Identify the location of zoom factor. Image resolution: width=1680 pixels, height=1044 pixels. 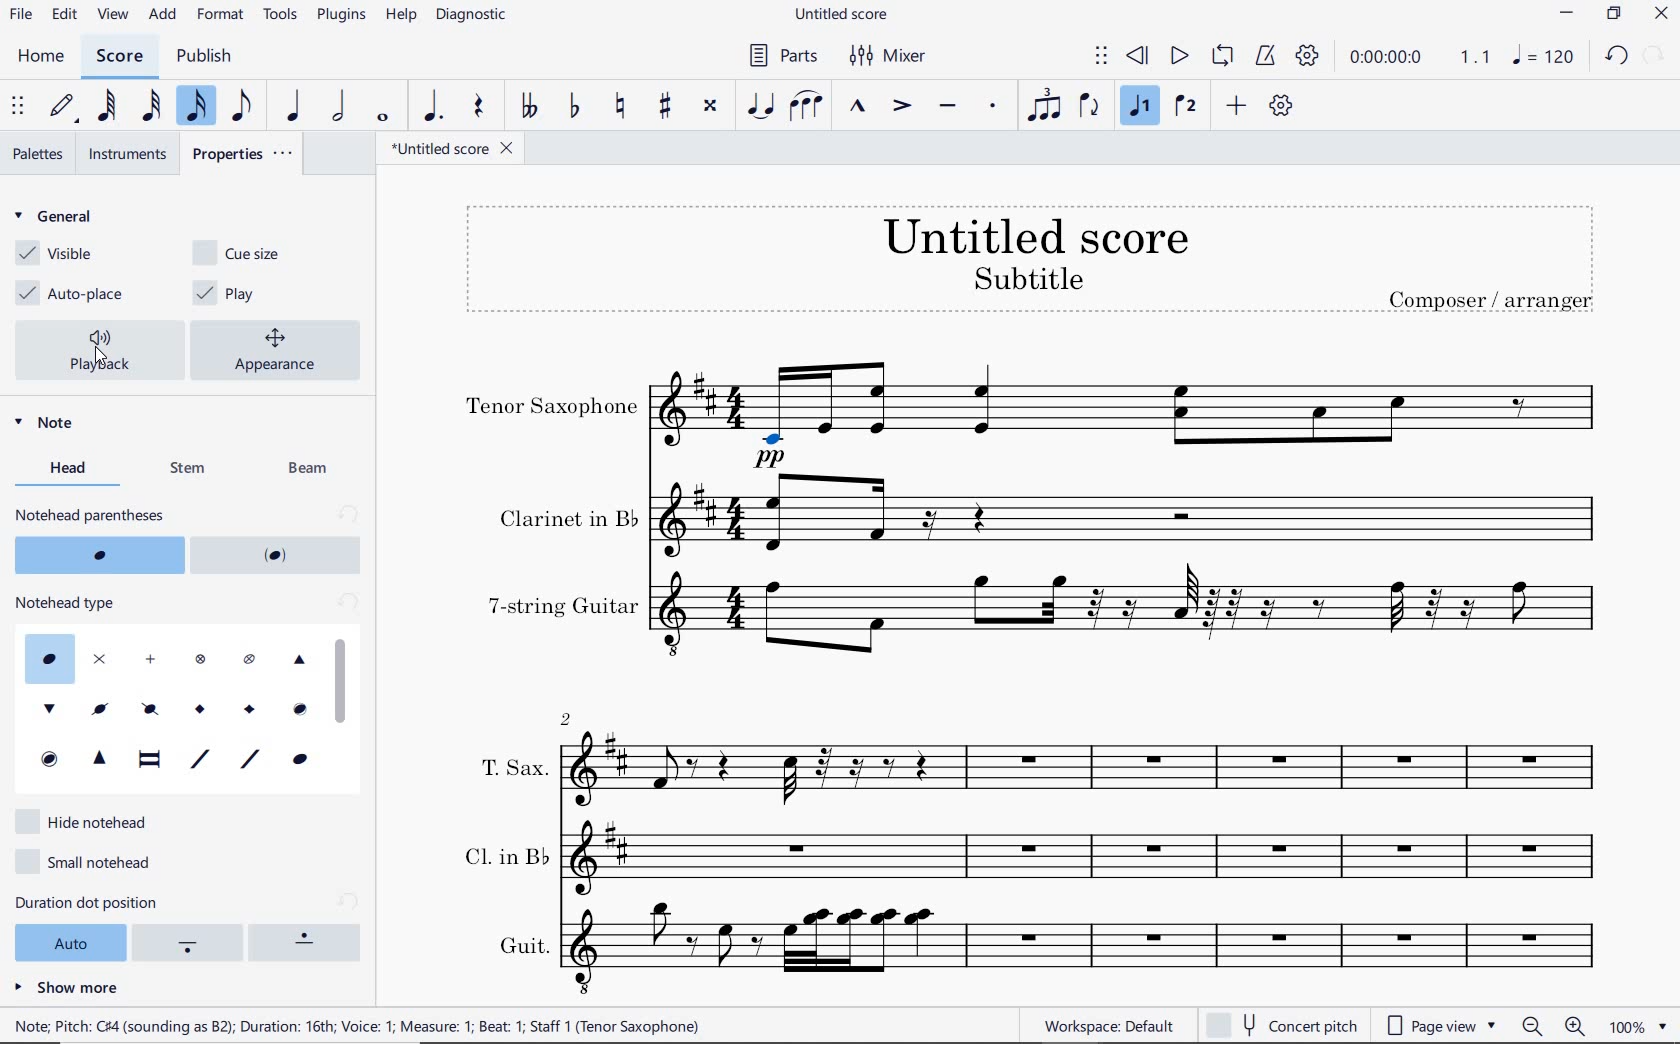
(1637, 1026).